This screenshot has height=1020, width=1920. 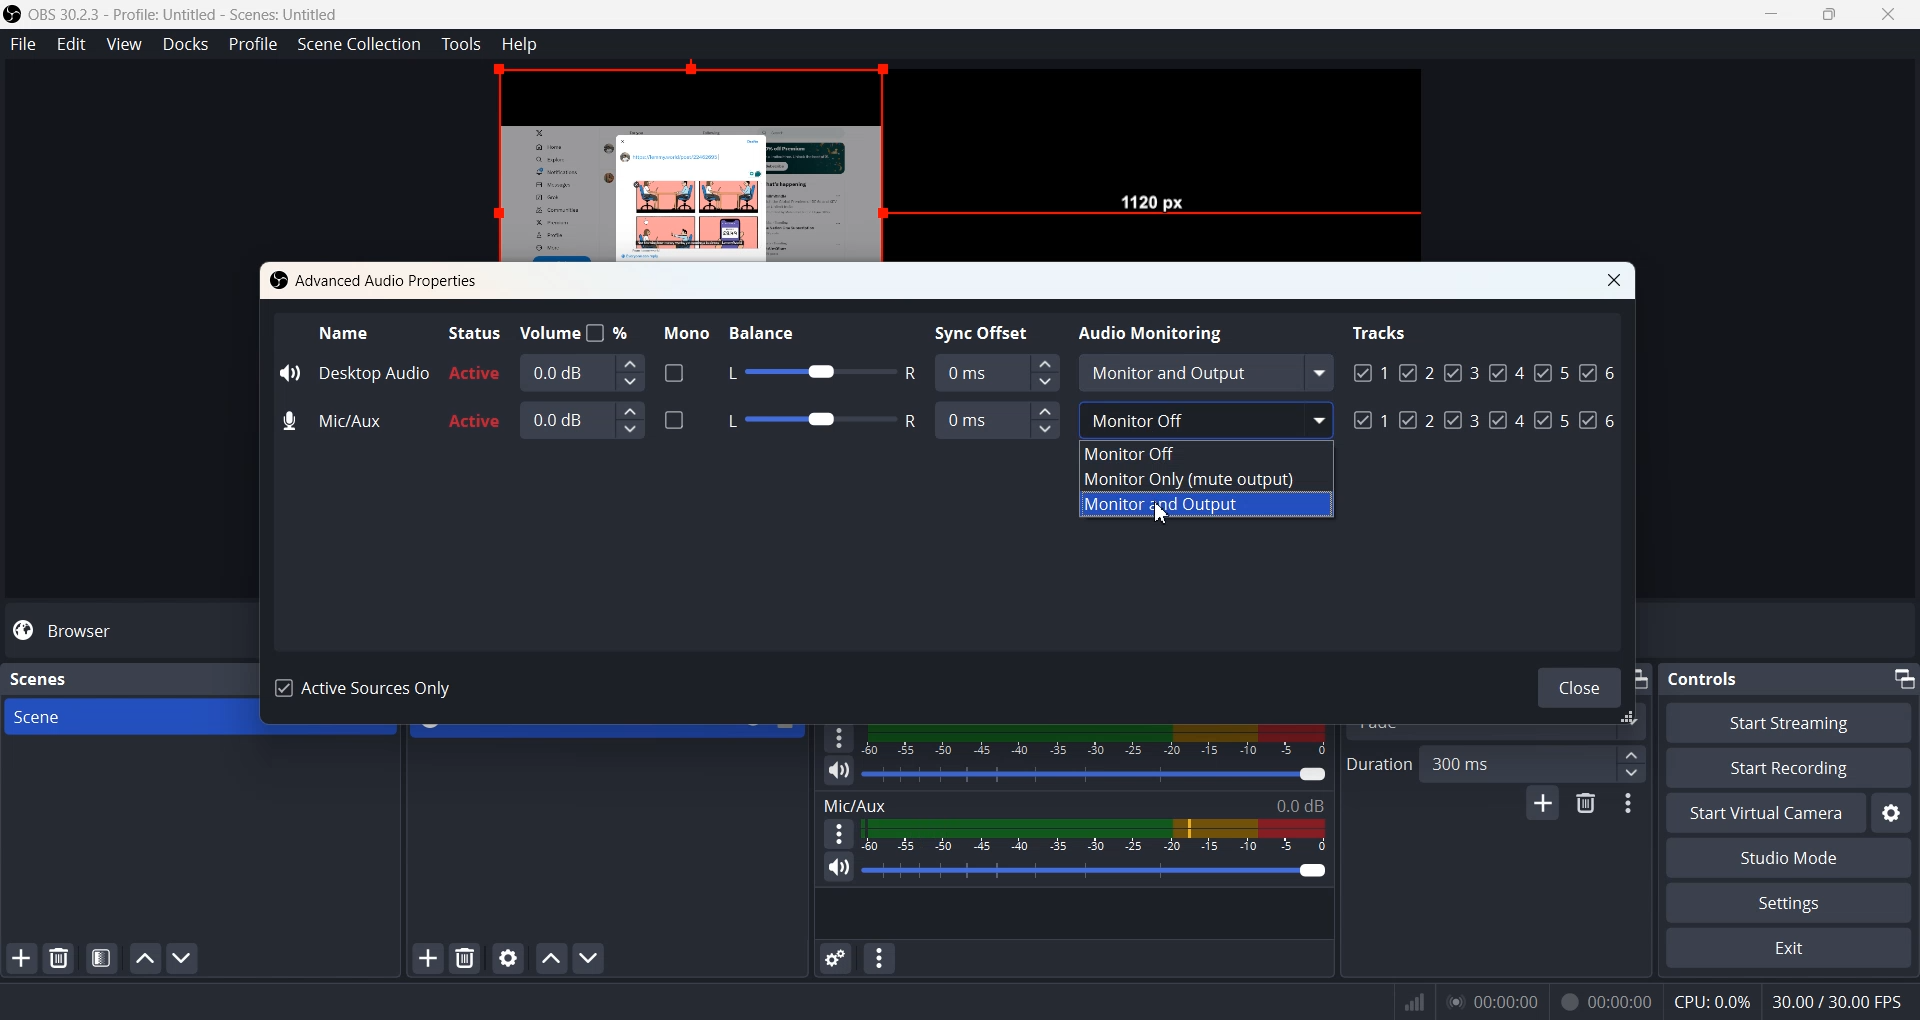 What do you see at coordinates (336, 422) in the screenshot?
I see `Mic/Aux` at bounding box center [336, 422].